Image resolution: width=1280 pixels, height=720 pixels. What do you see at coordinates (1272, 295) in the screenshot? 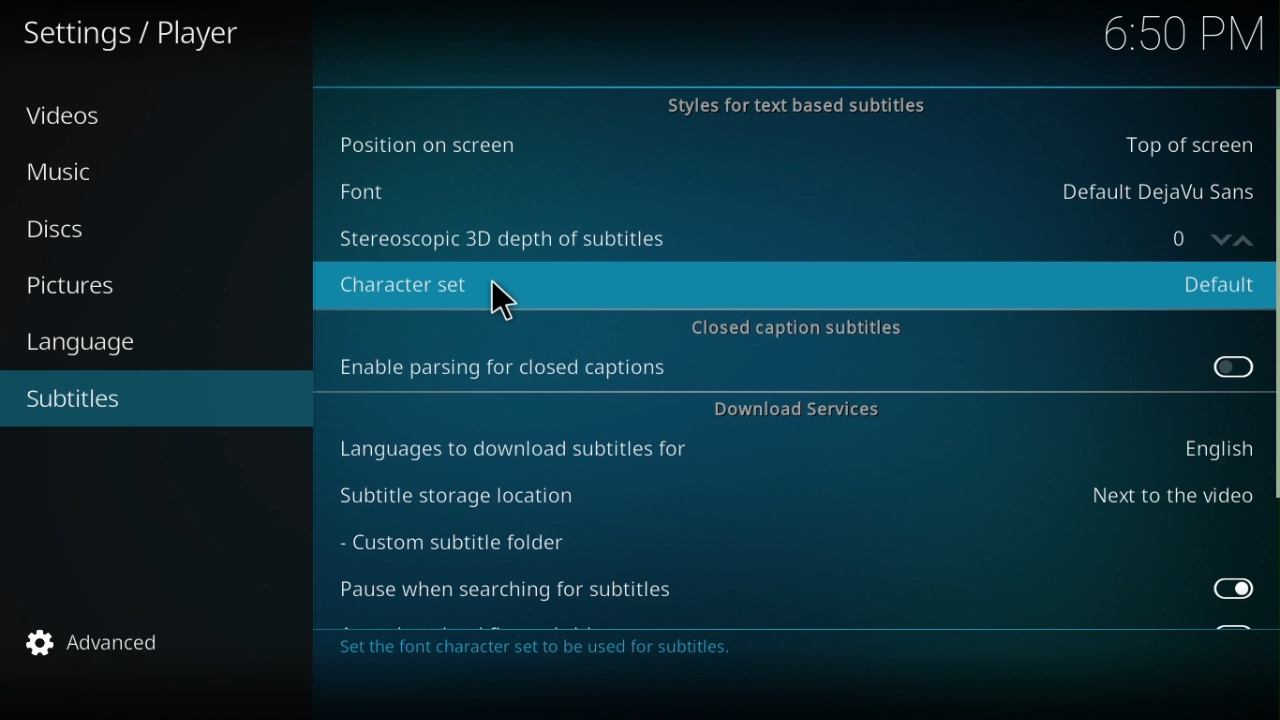
I see `Horizontally scroll` at bounding box center [1272, 295].